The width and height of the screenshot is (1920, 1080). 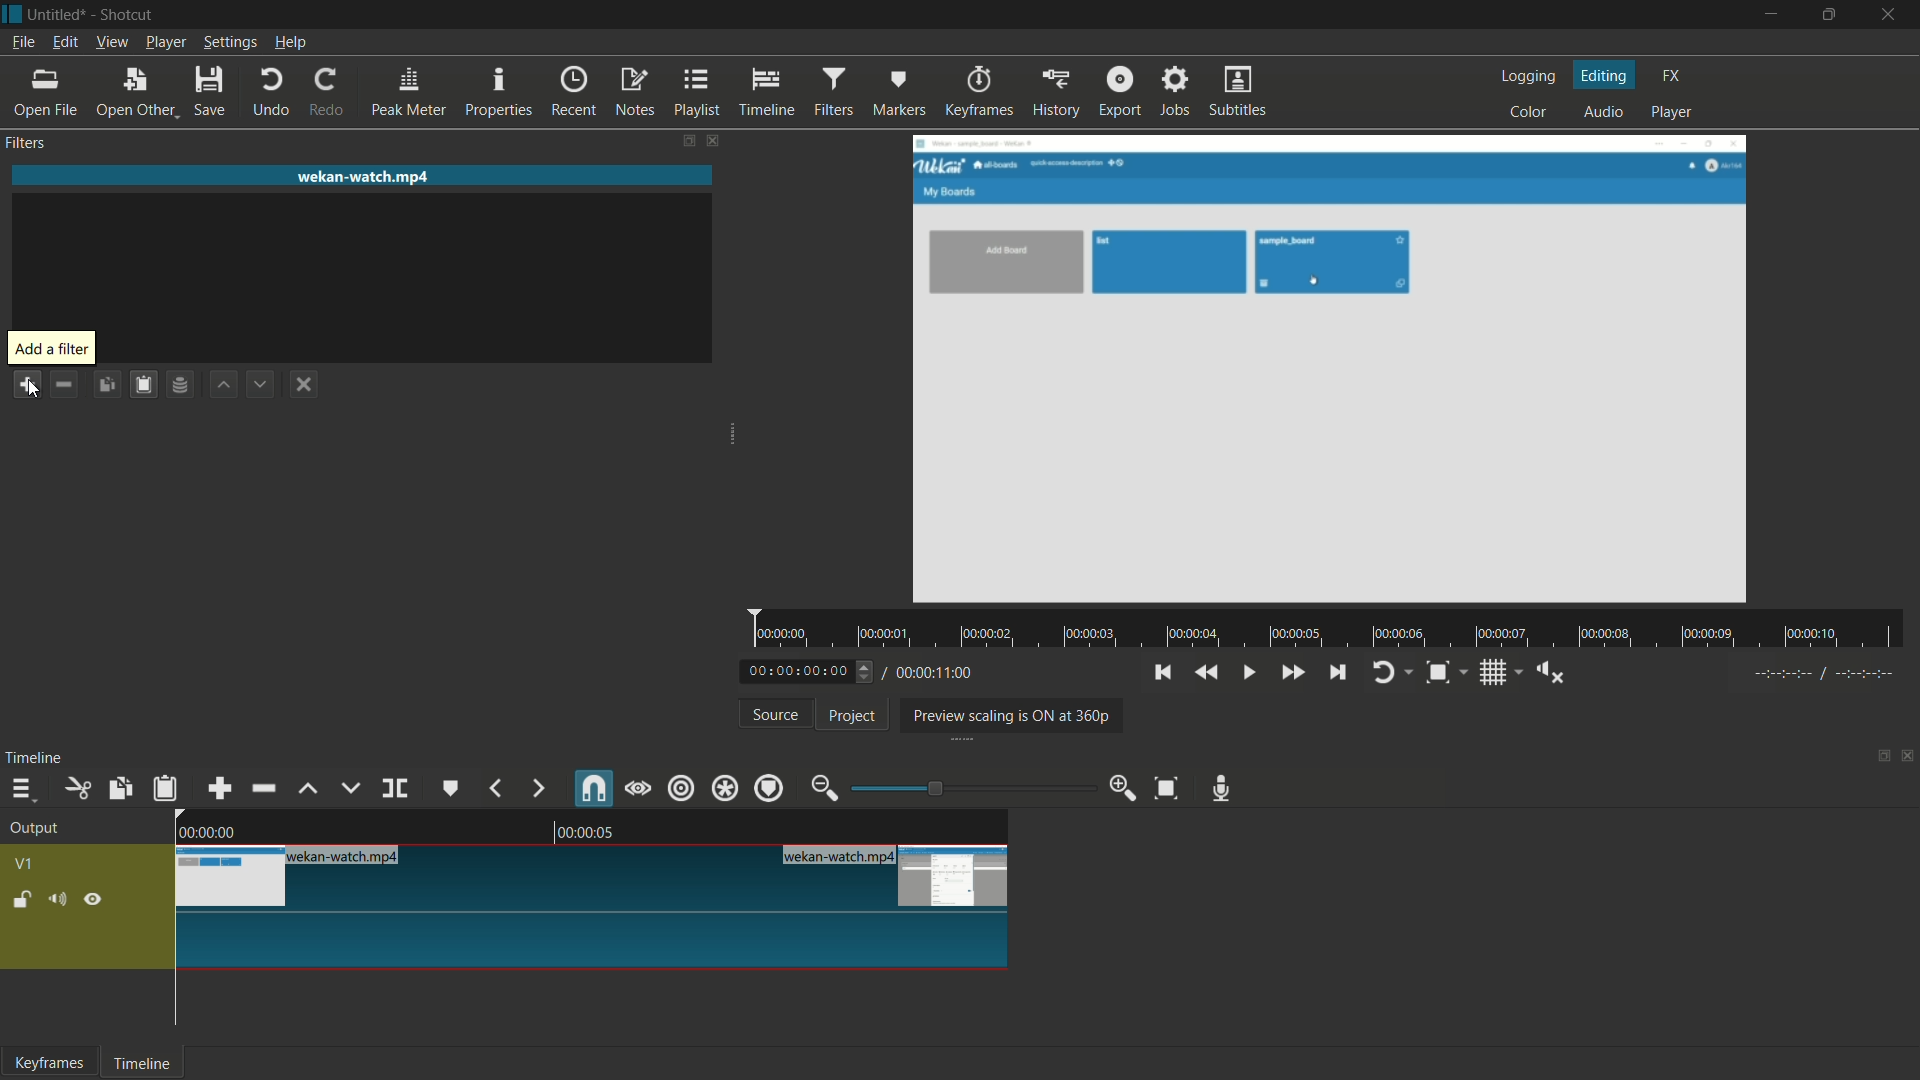 I want to click on paste, so click(x=166, y=790).